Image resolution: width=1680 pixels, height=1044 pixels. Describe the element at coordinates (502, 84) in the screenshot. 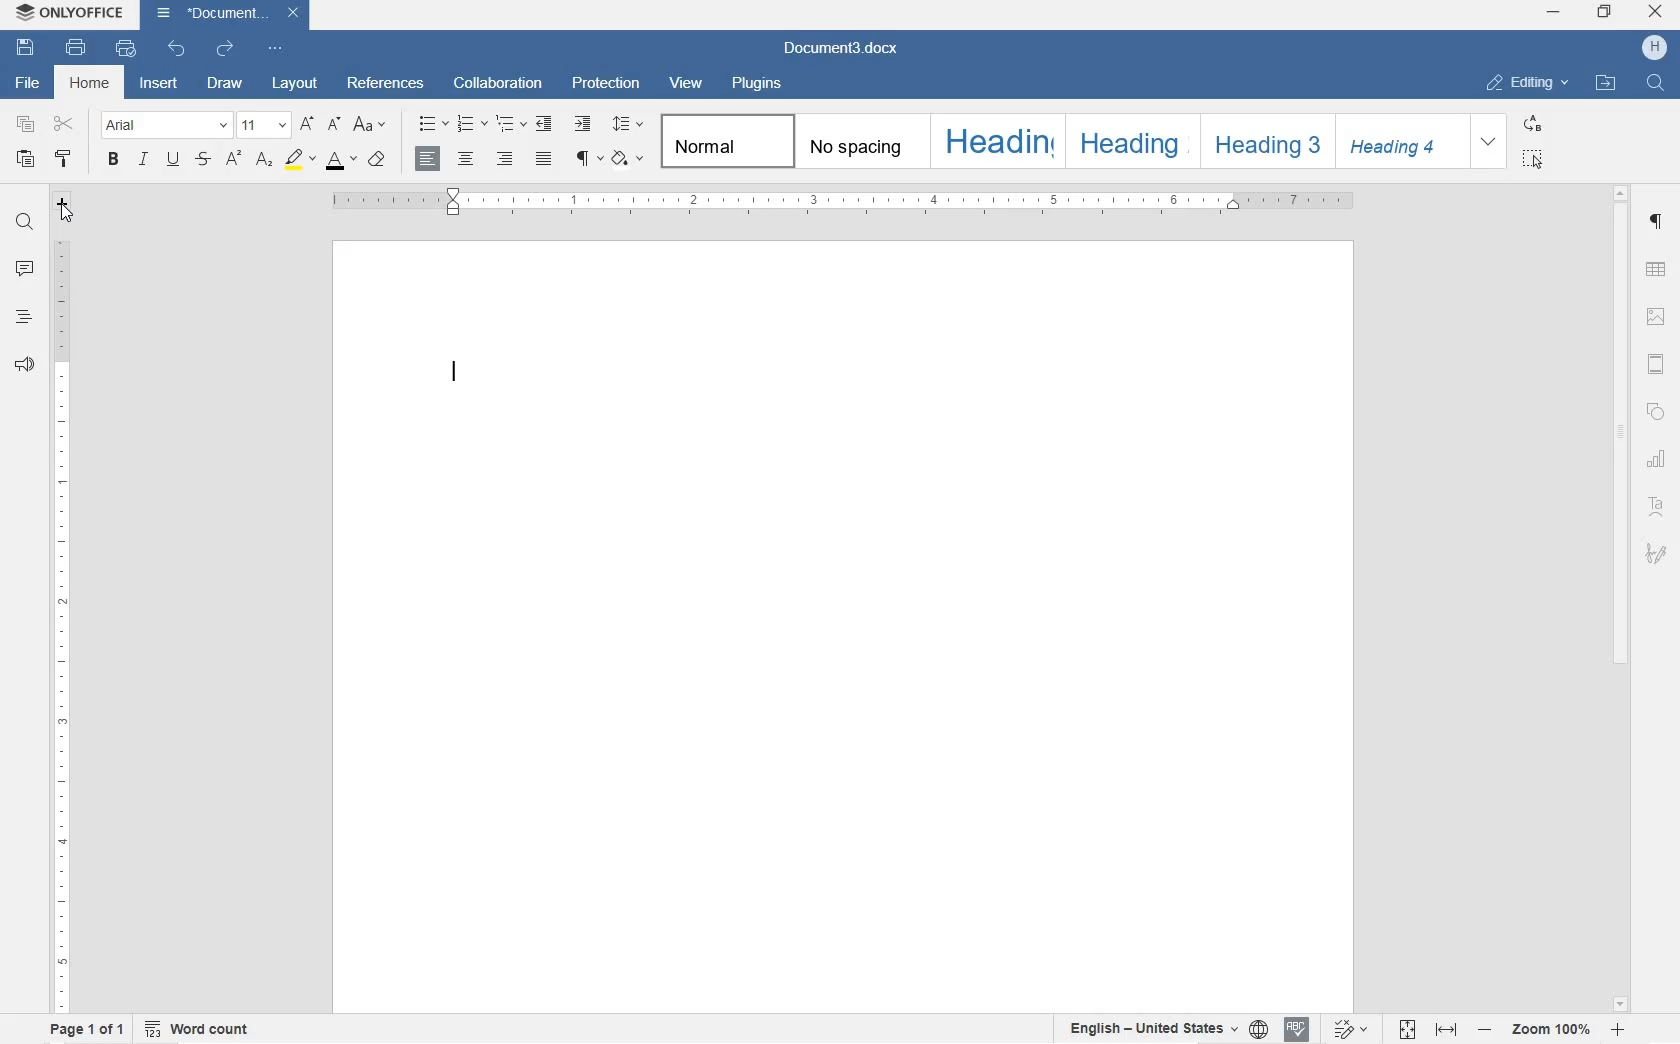

I see `COLLABORATION` at that location.